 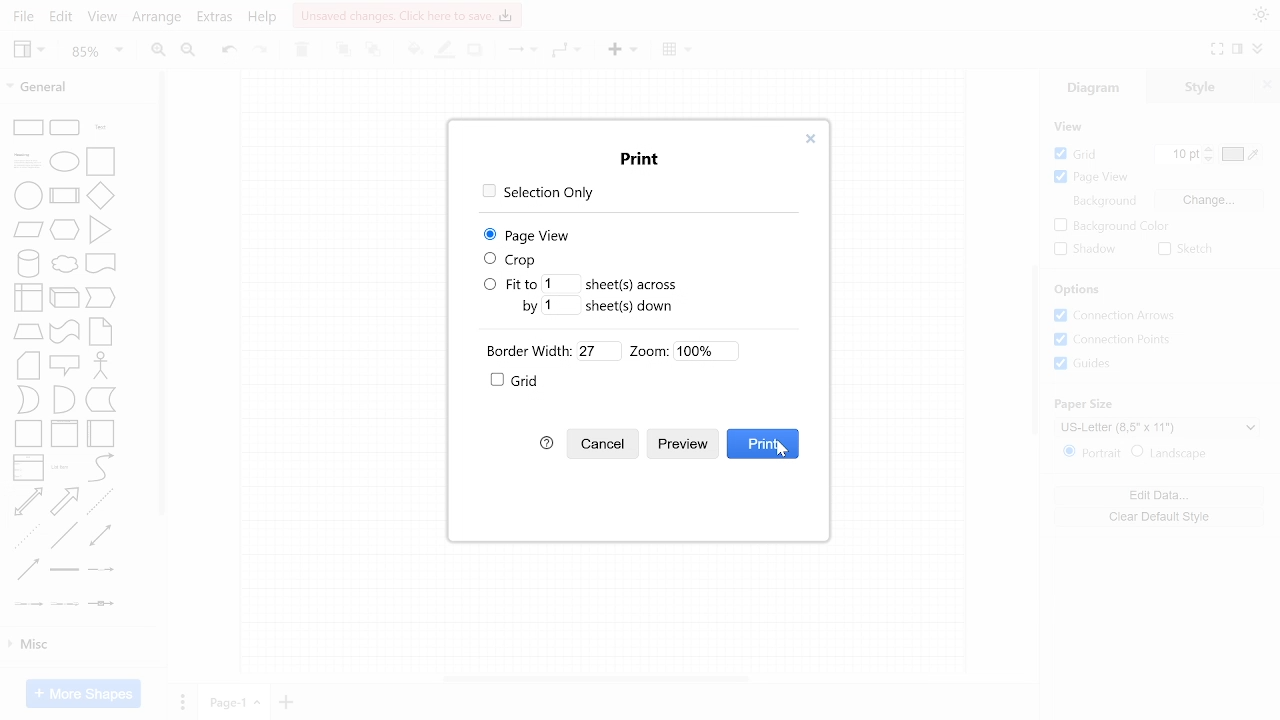 What do you see at coordinates (1069, 126) in the screenshot?
I see `View` at bounding box center [1069, 126].